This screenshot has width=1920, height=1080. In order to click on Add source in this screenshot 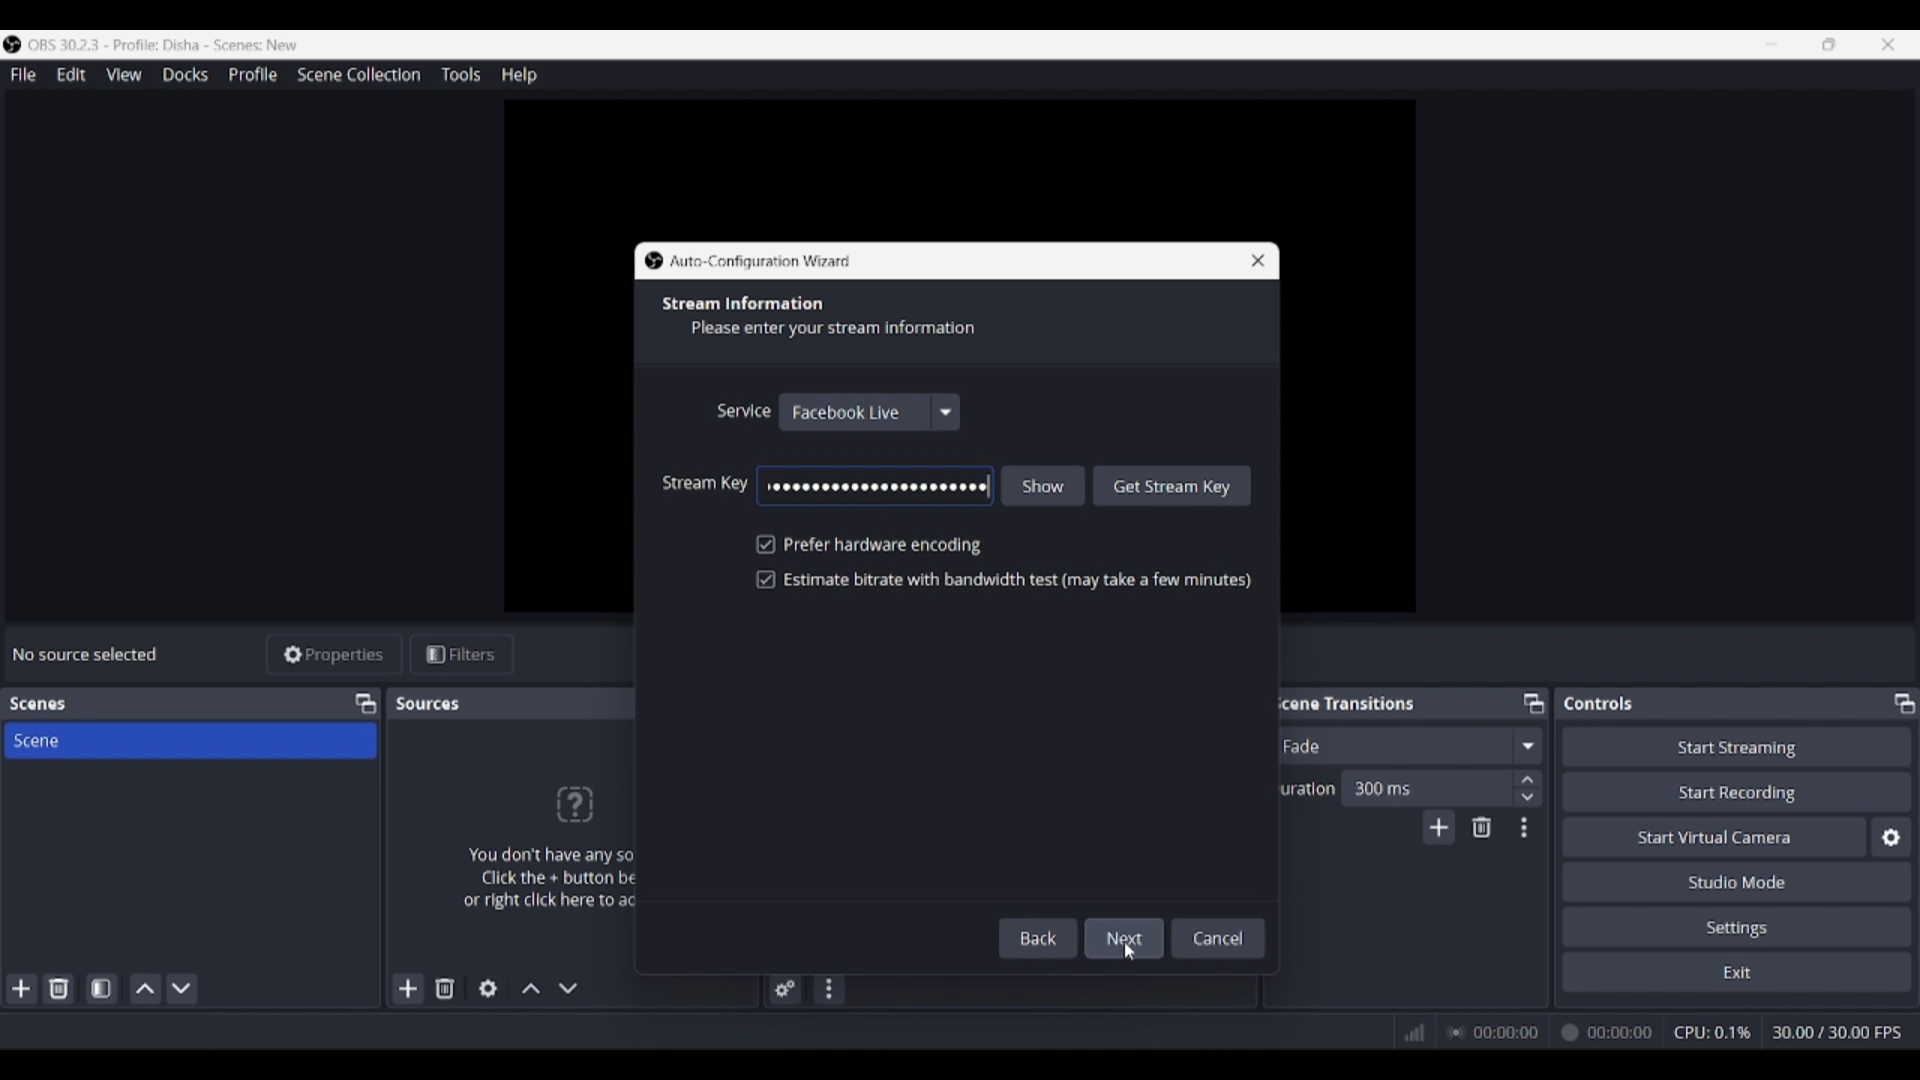, I will do `click(409, 988)`.